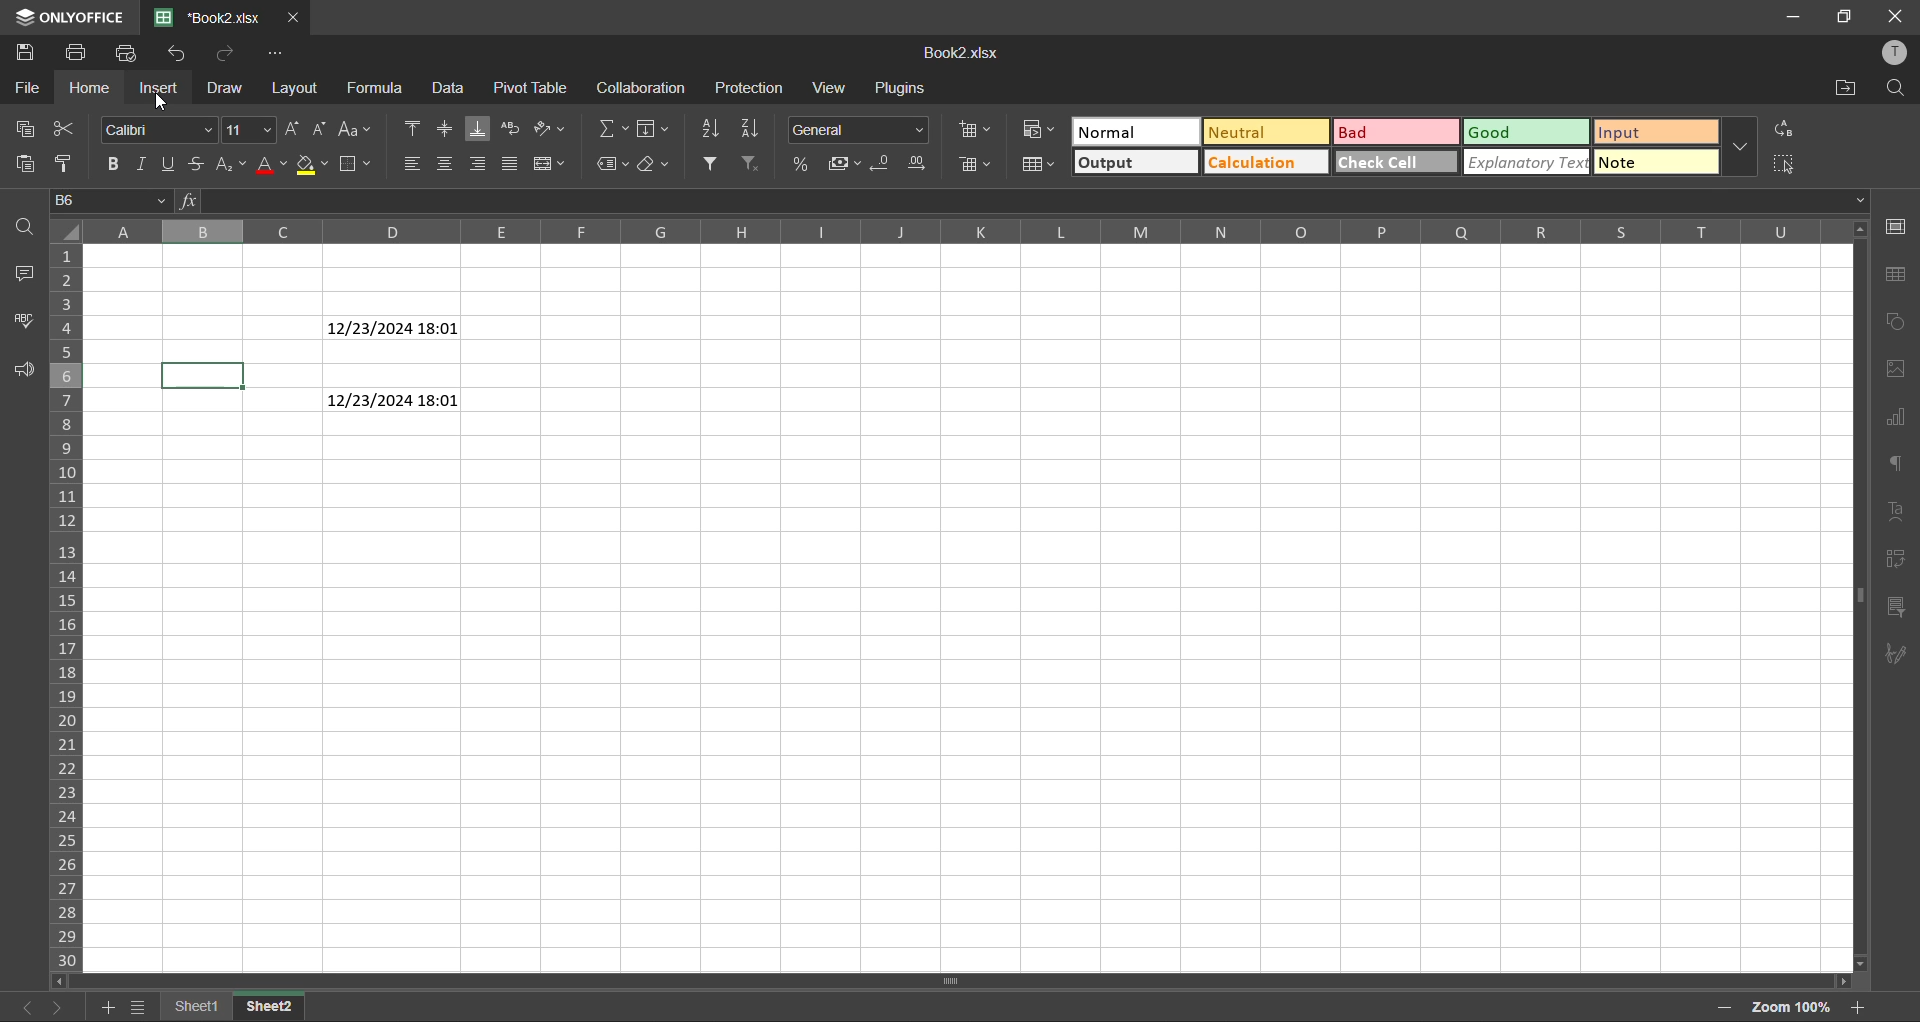  Describe the element at coordinates (132, 53) in the screenshot. I see `quick print` at that location.